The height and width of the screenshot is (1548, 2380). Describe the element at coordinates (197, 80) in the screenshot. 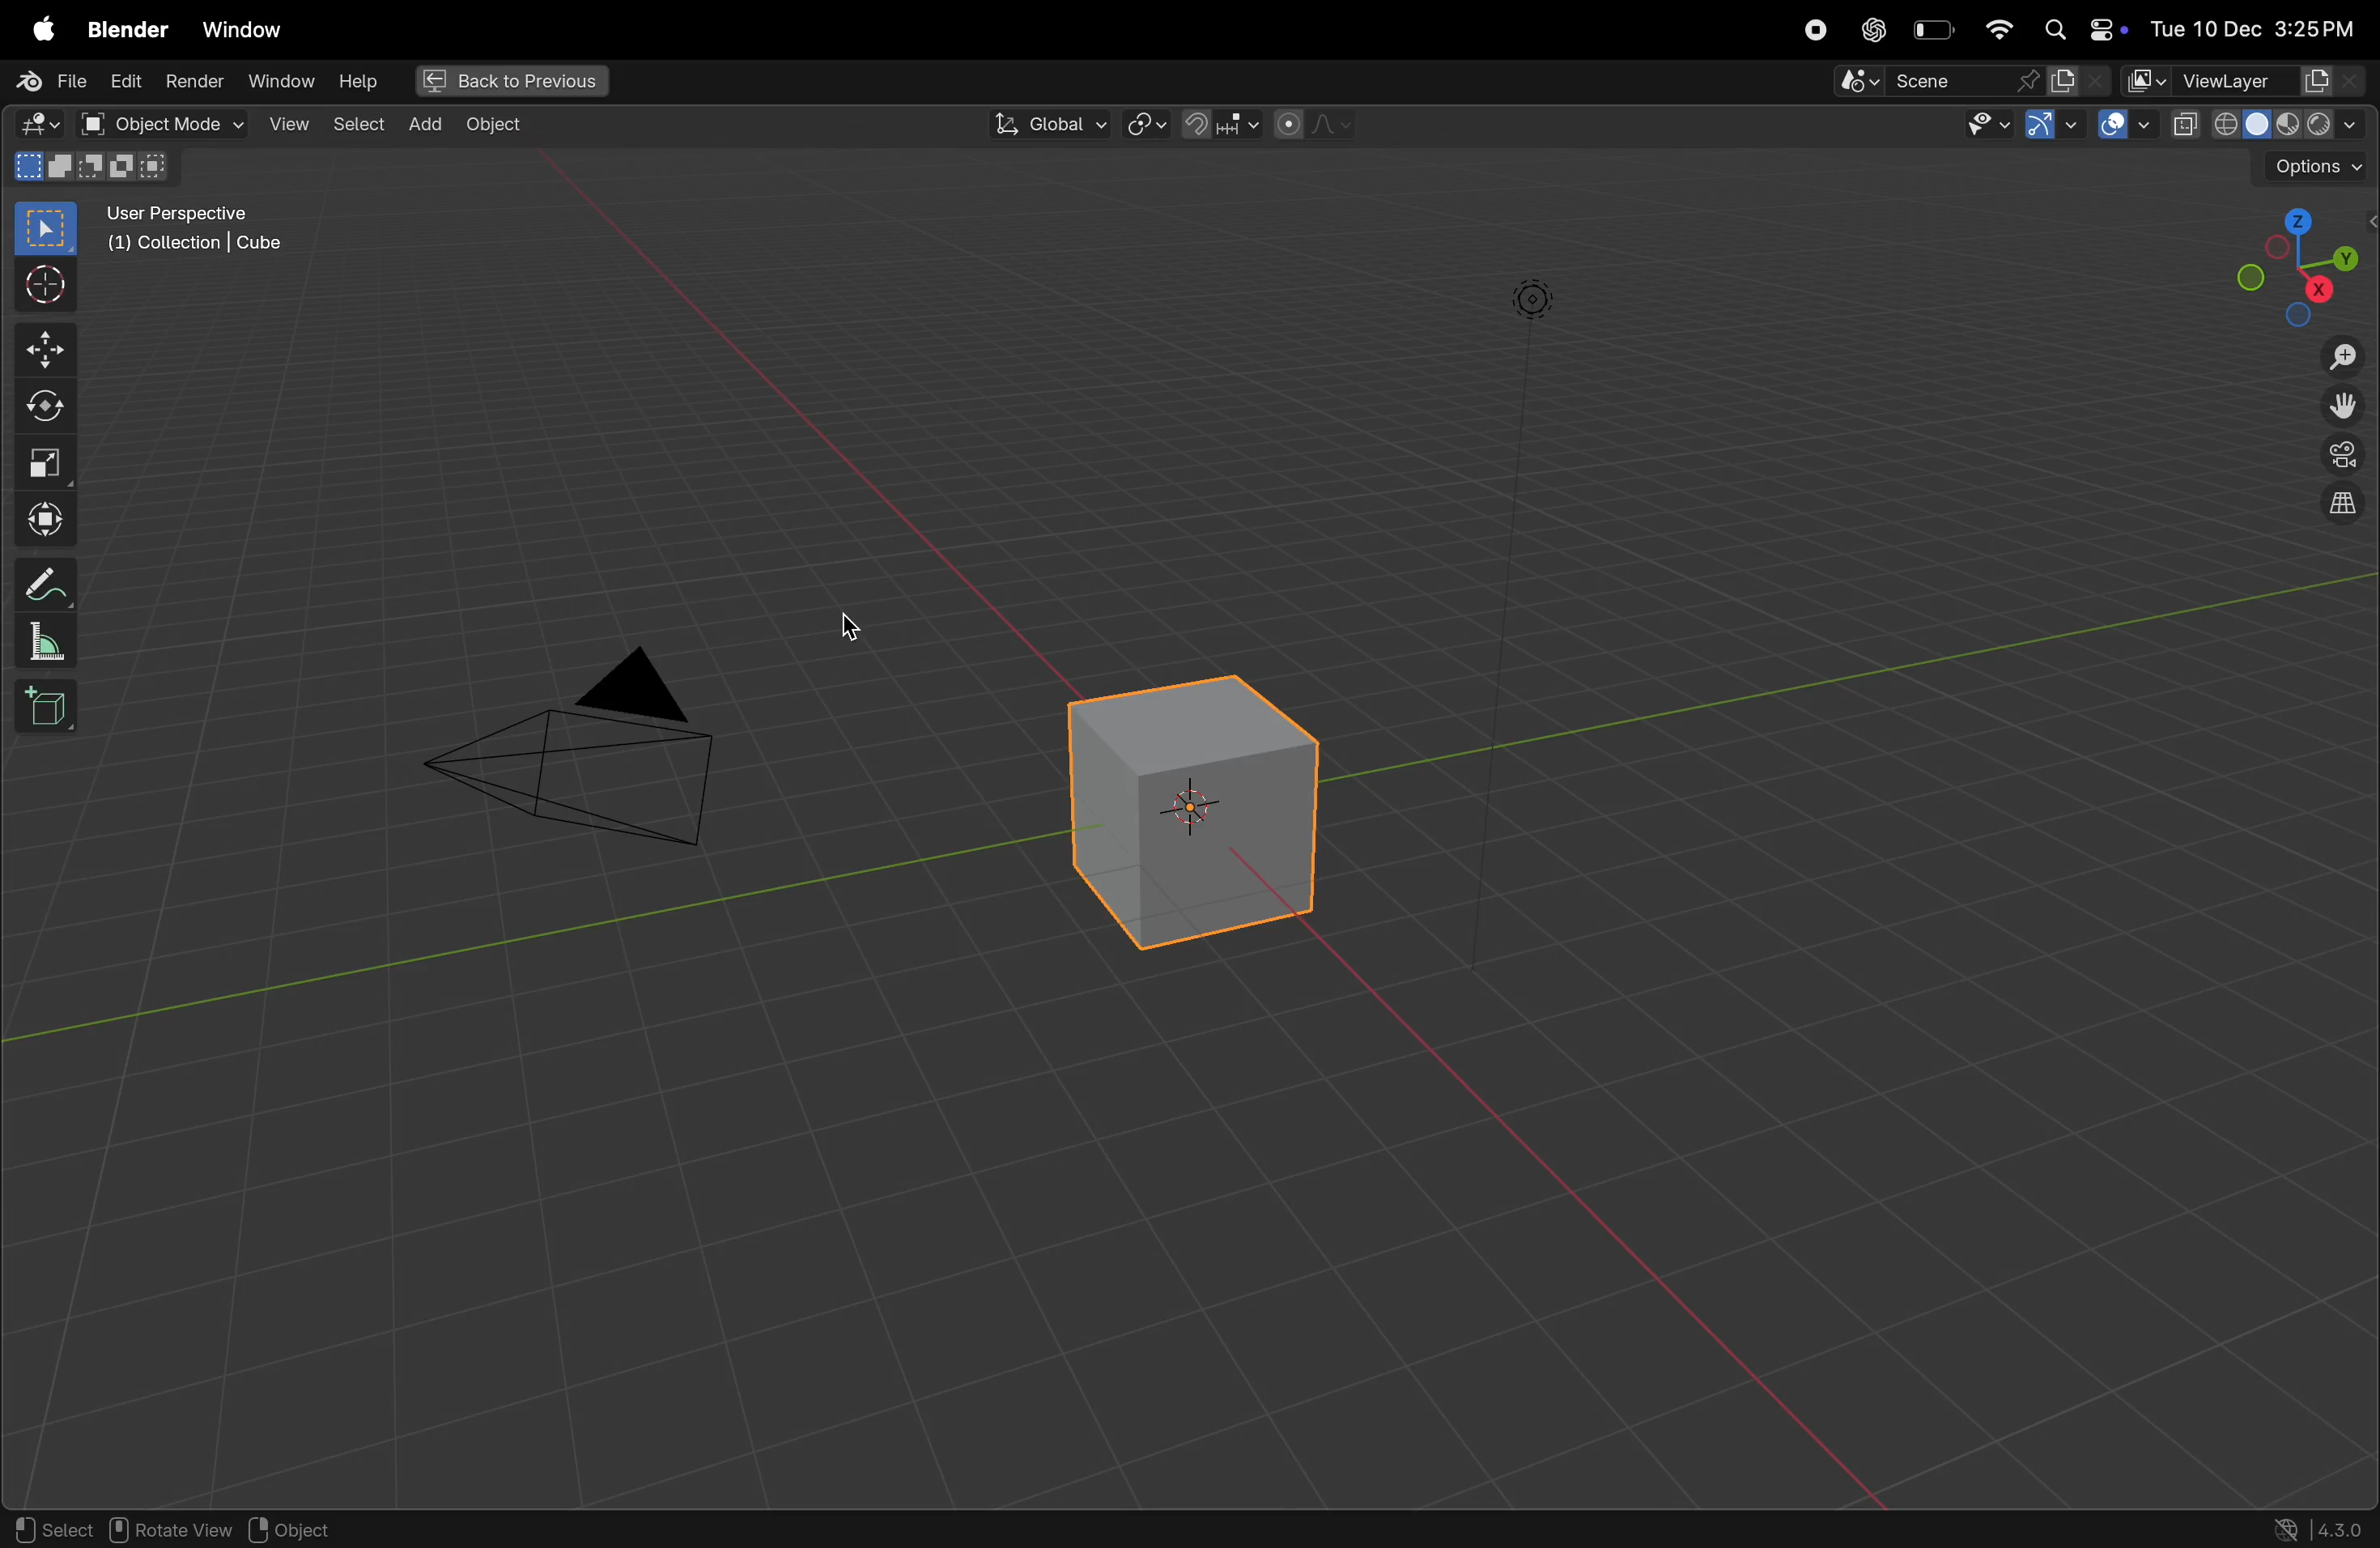

I see `render` at that location.